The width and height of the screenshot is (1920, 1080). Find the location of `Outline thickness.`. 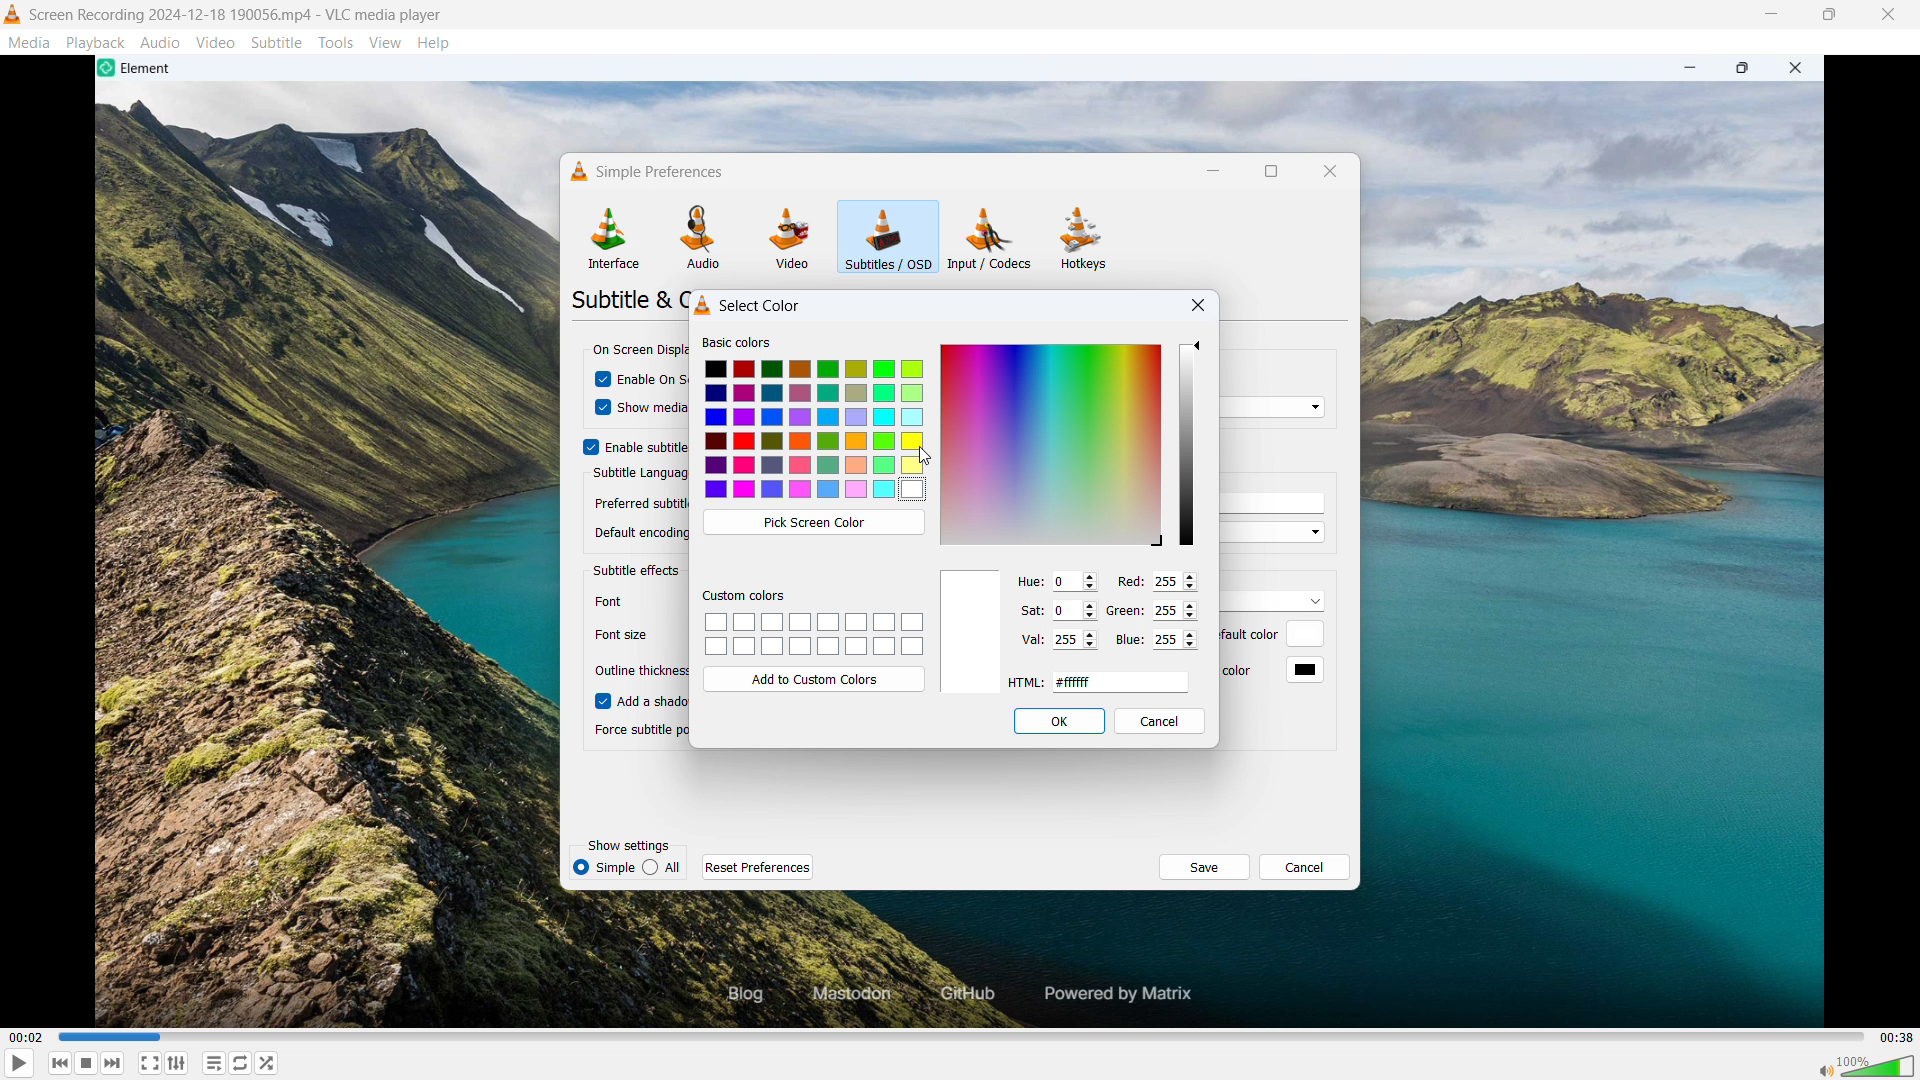

Outline thickness. is located at coordinates (640, 671).